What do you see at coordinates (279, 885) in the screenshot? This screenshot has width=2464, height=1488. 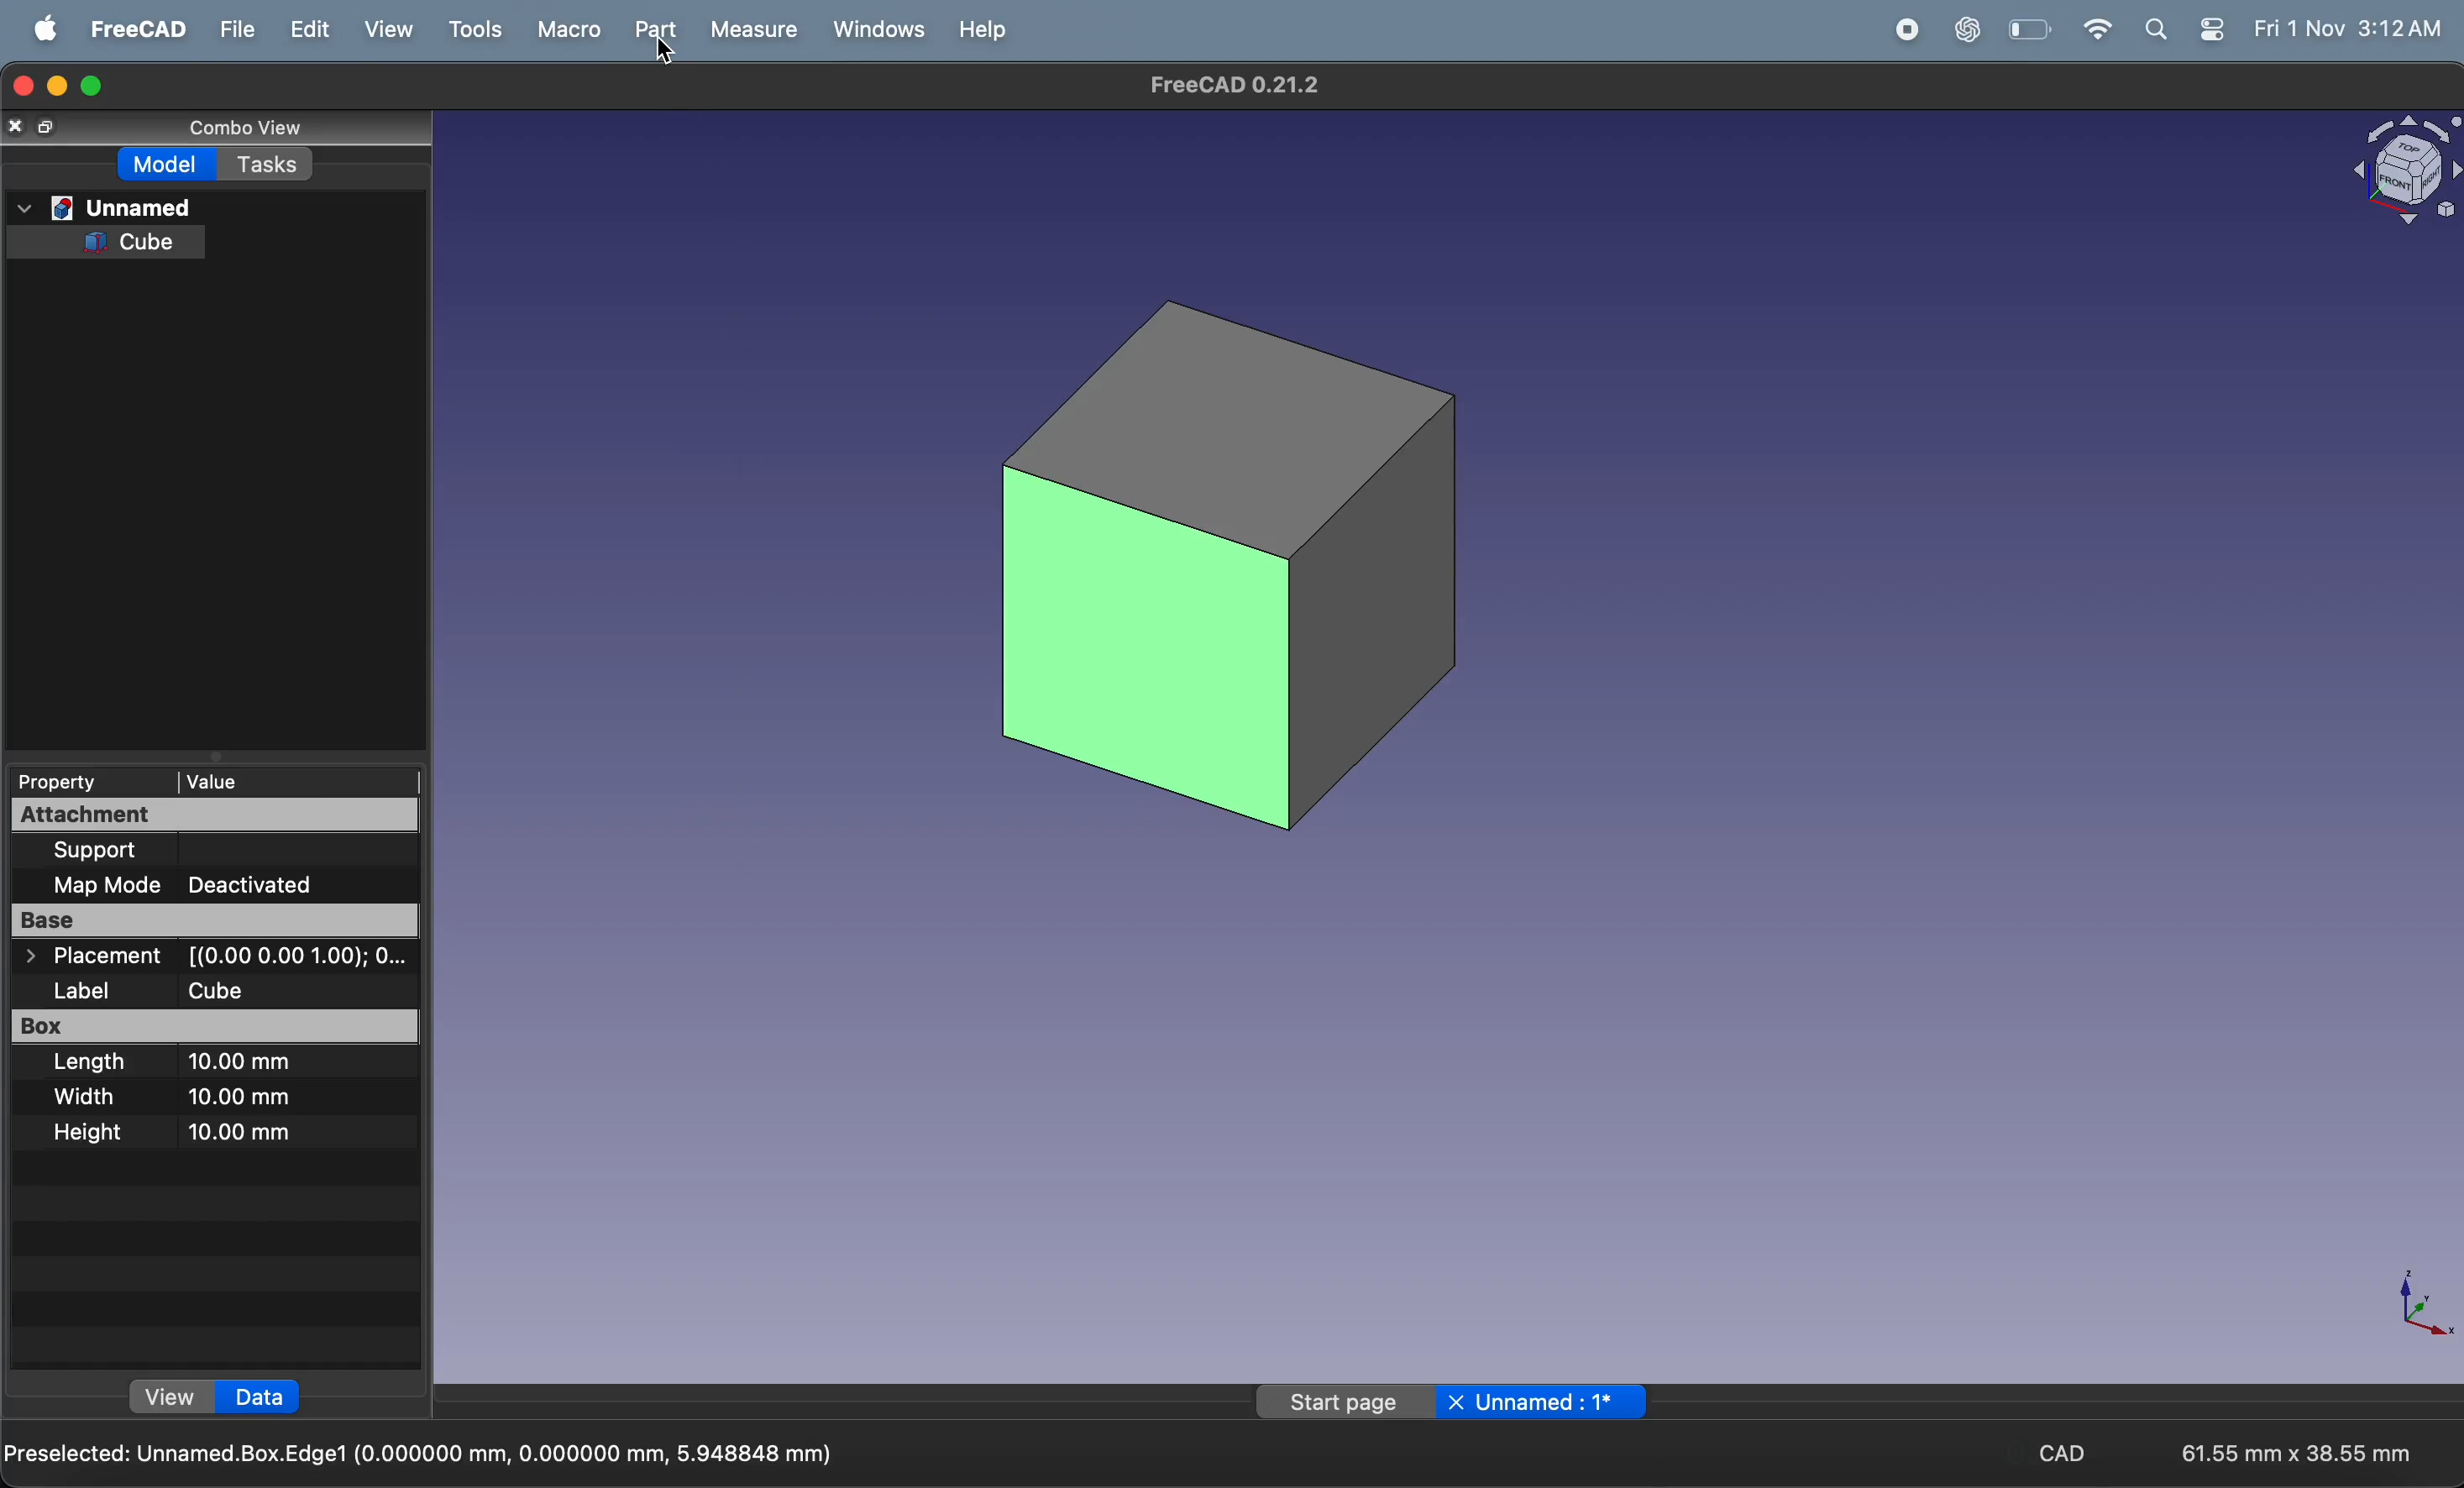 I see `Deactivated` at bounding box center [279, 885].